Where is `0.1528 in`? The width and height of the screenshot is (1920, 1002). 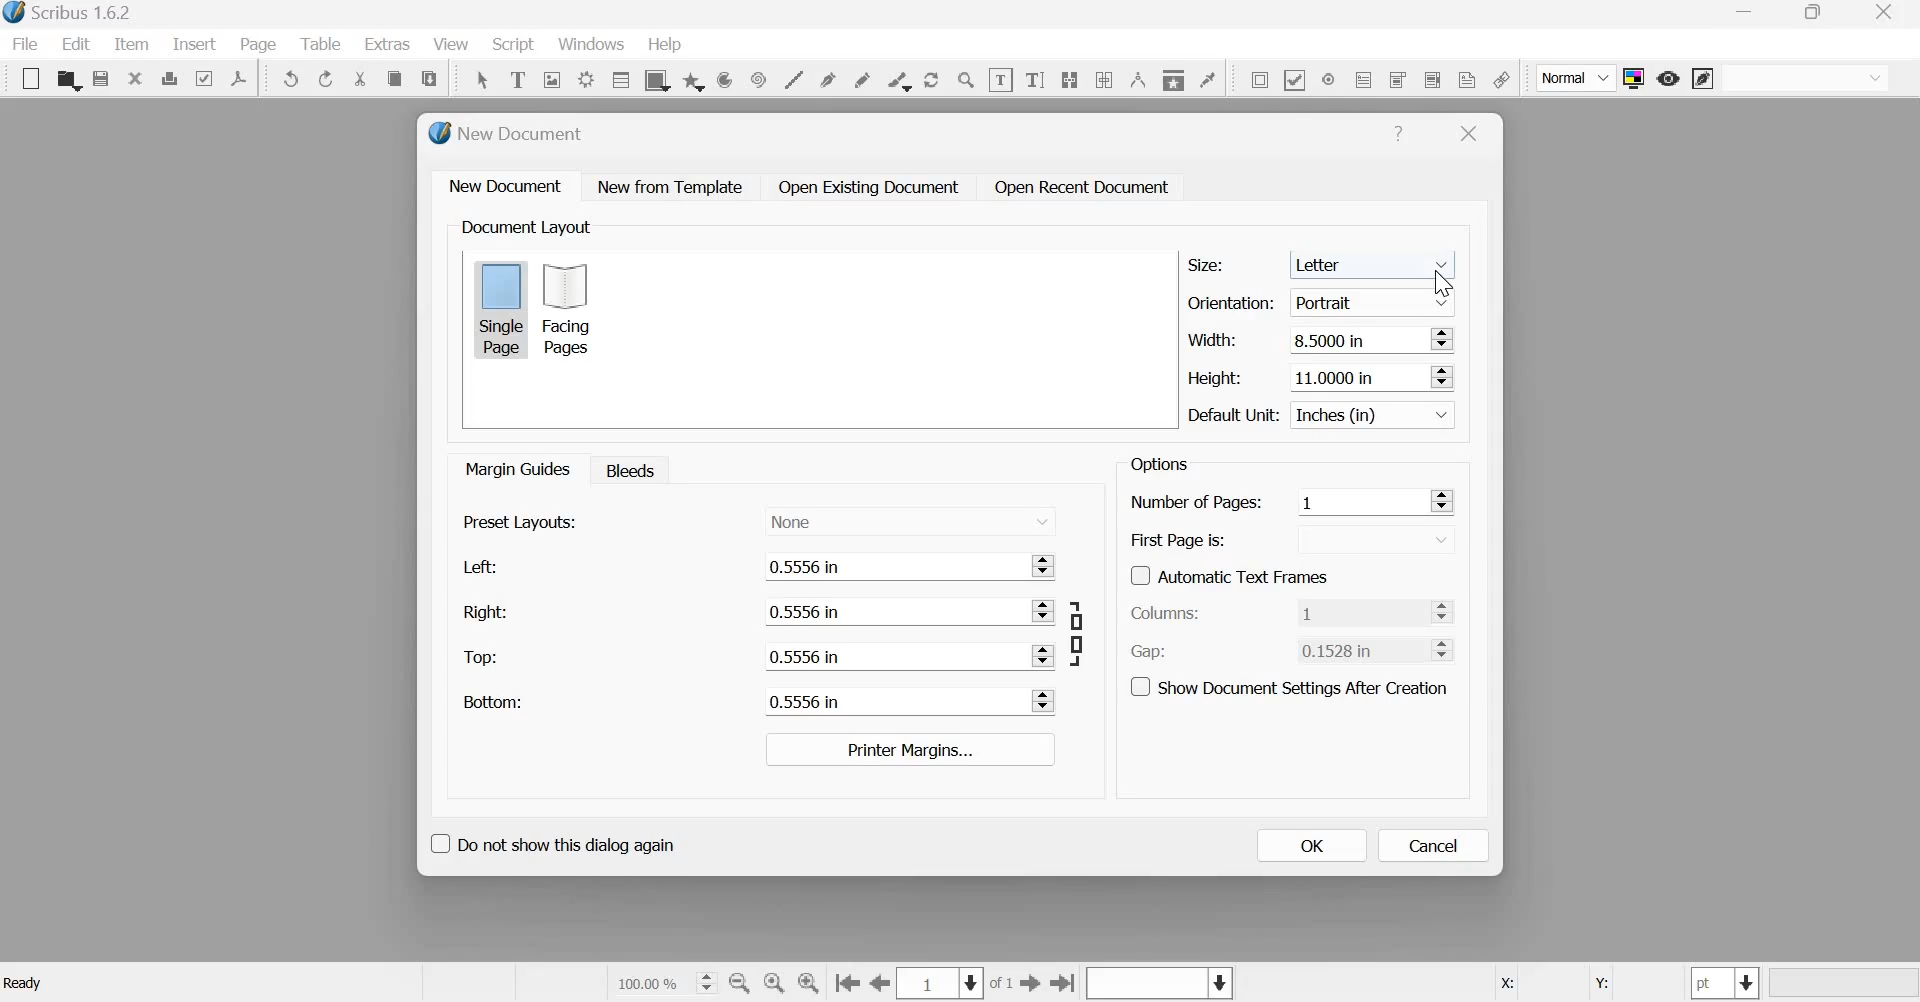
0.1528 in is located at coordinates (1360, 649).